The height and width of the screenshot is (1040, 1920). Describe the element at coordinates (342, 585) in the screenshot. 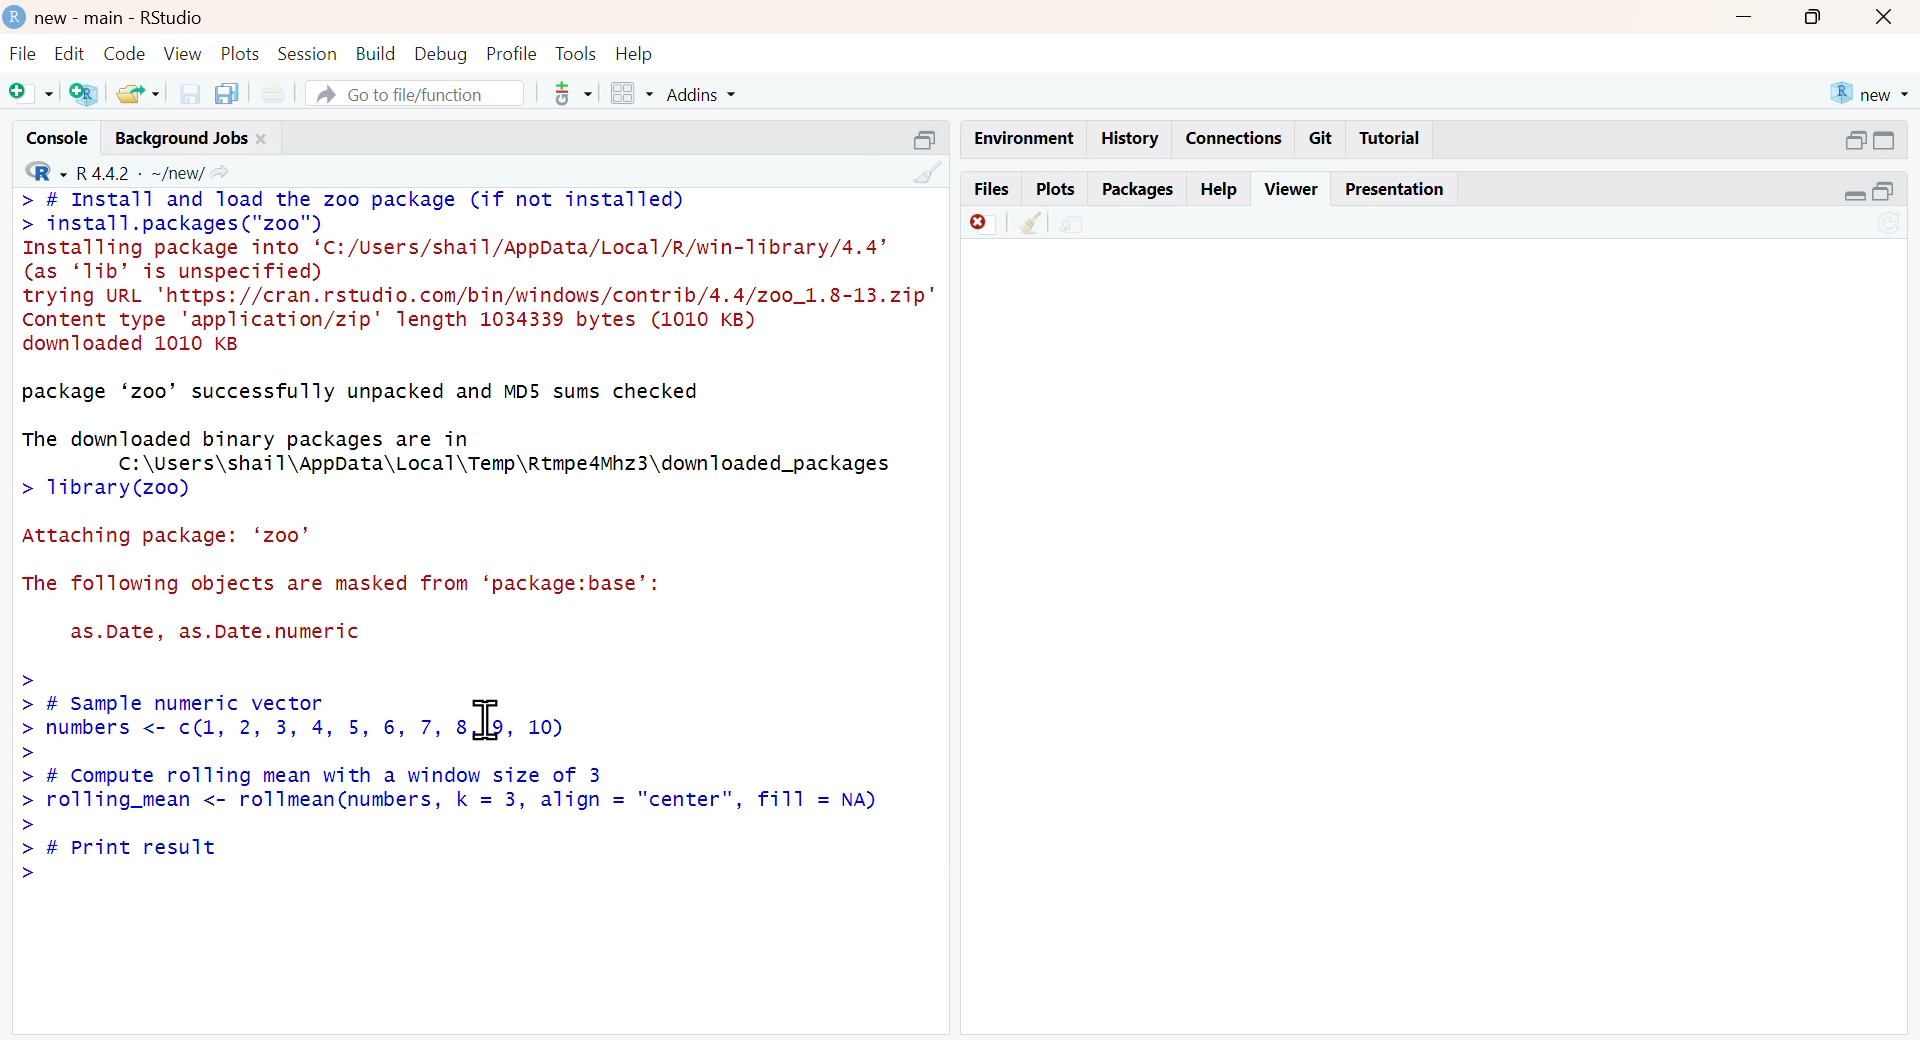

I see `The following objects are masked from ‘package:base’:` at that location.